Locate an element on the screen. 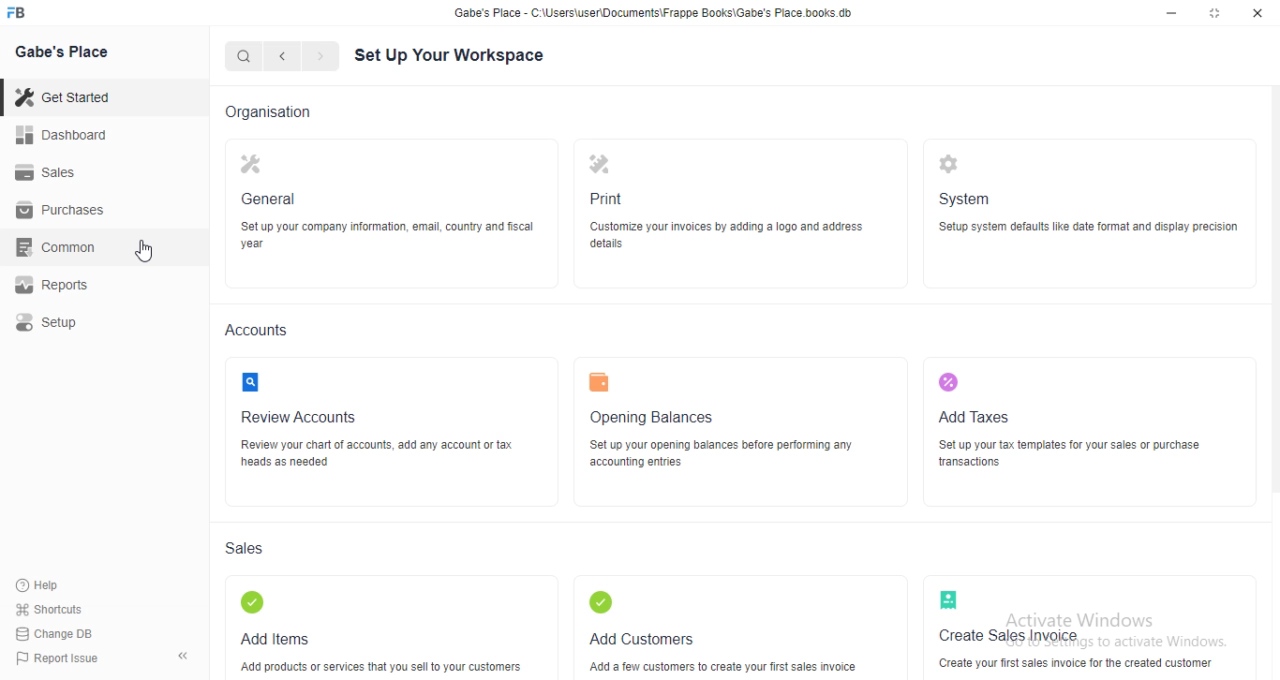  ‘Set up your company information, email. country and fiscal
year is located at coordinates (389, 234).